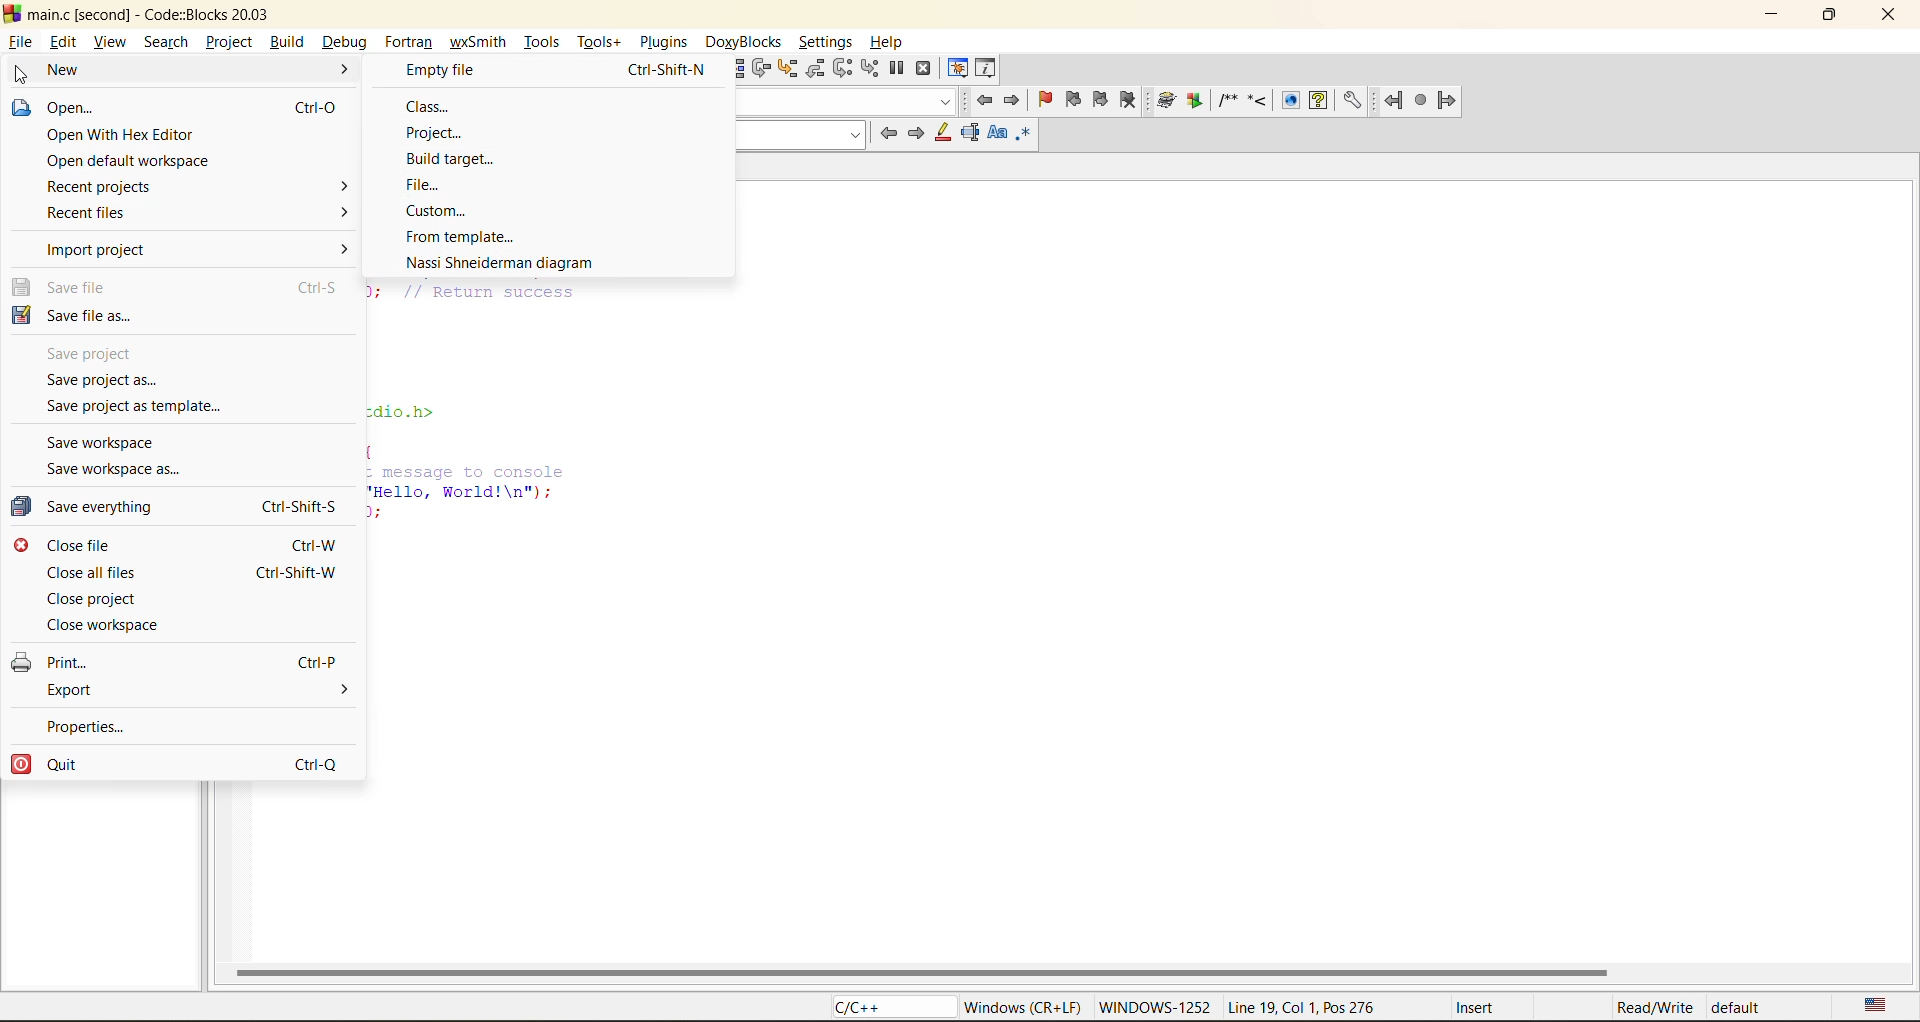 The width and height of the screenshot is (1920, 1022). What do you see at coordinates (101, 252) in the screenshot?
I see `import project` at bounding box center [101, 252].